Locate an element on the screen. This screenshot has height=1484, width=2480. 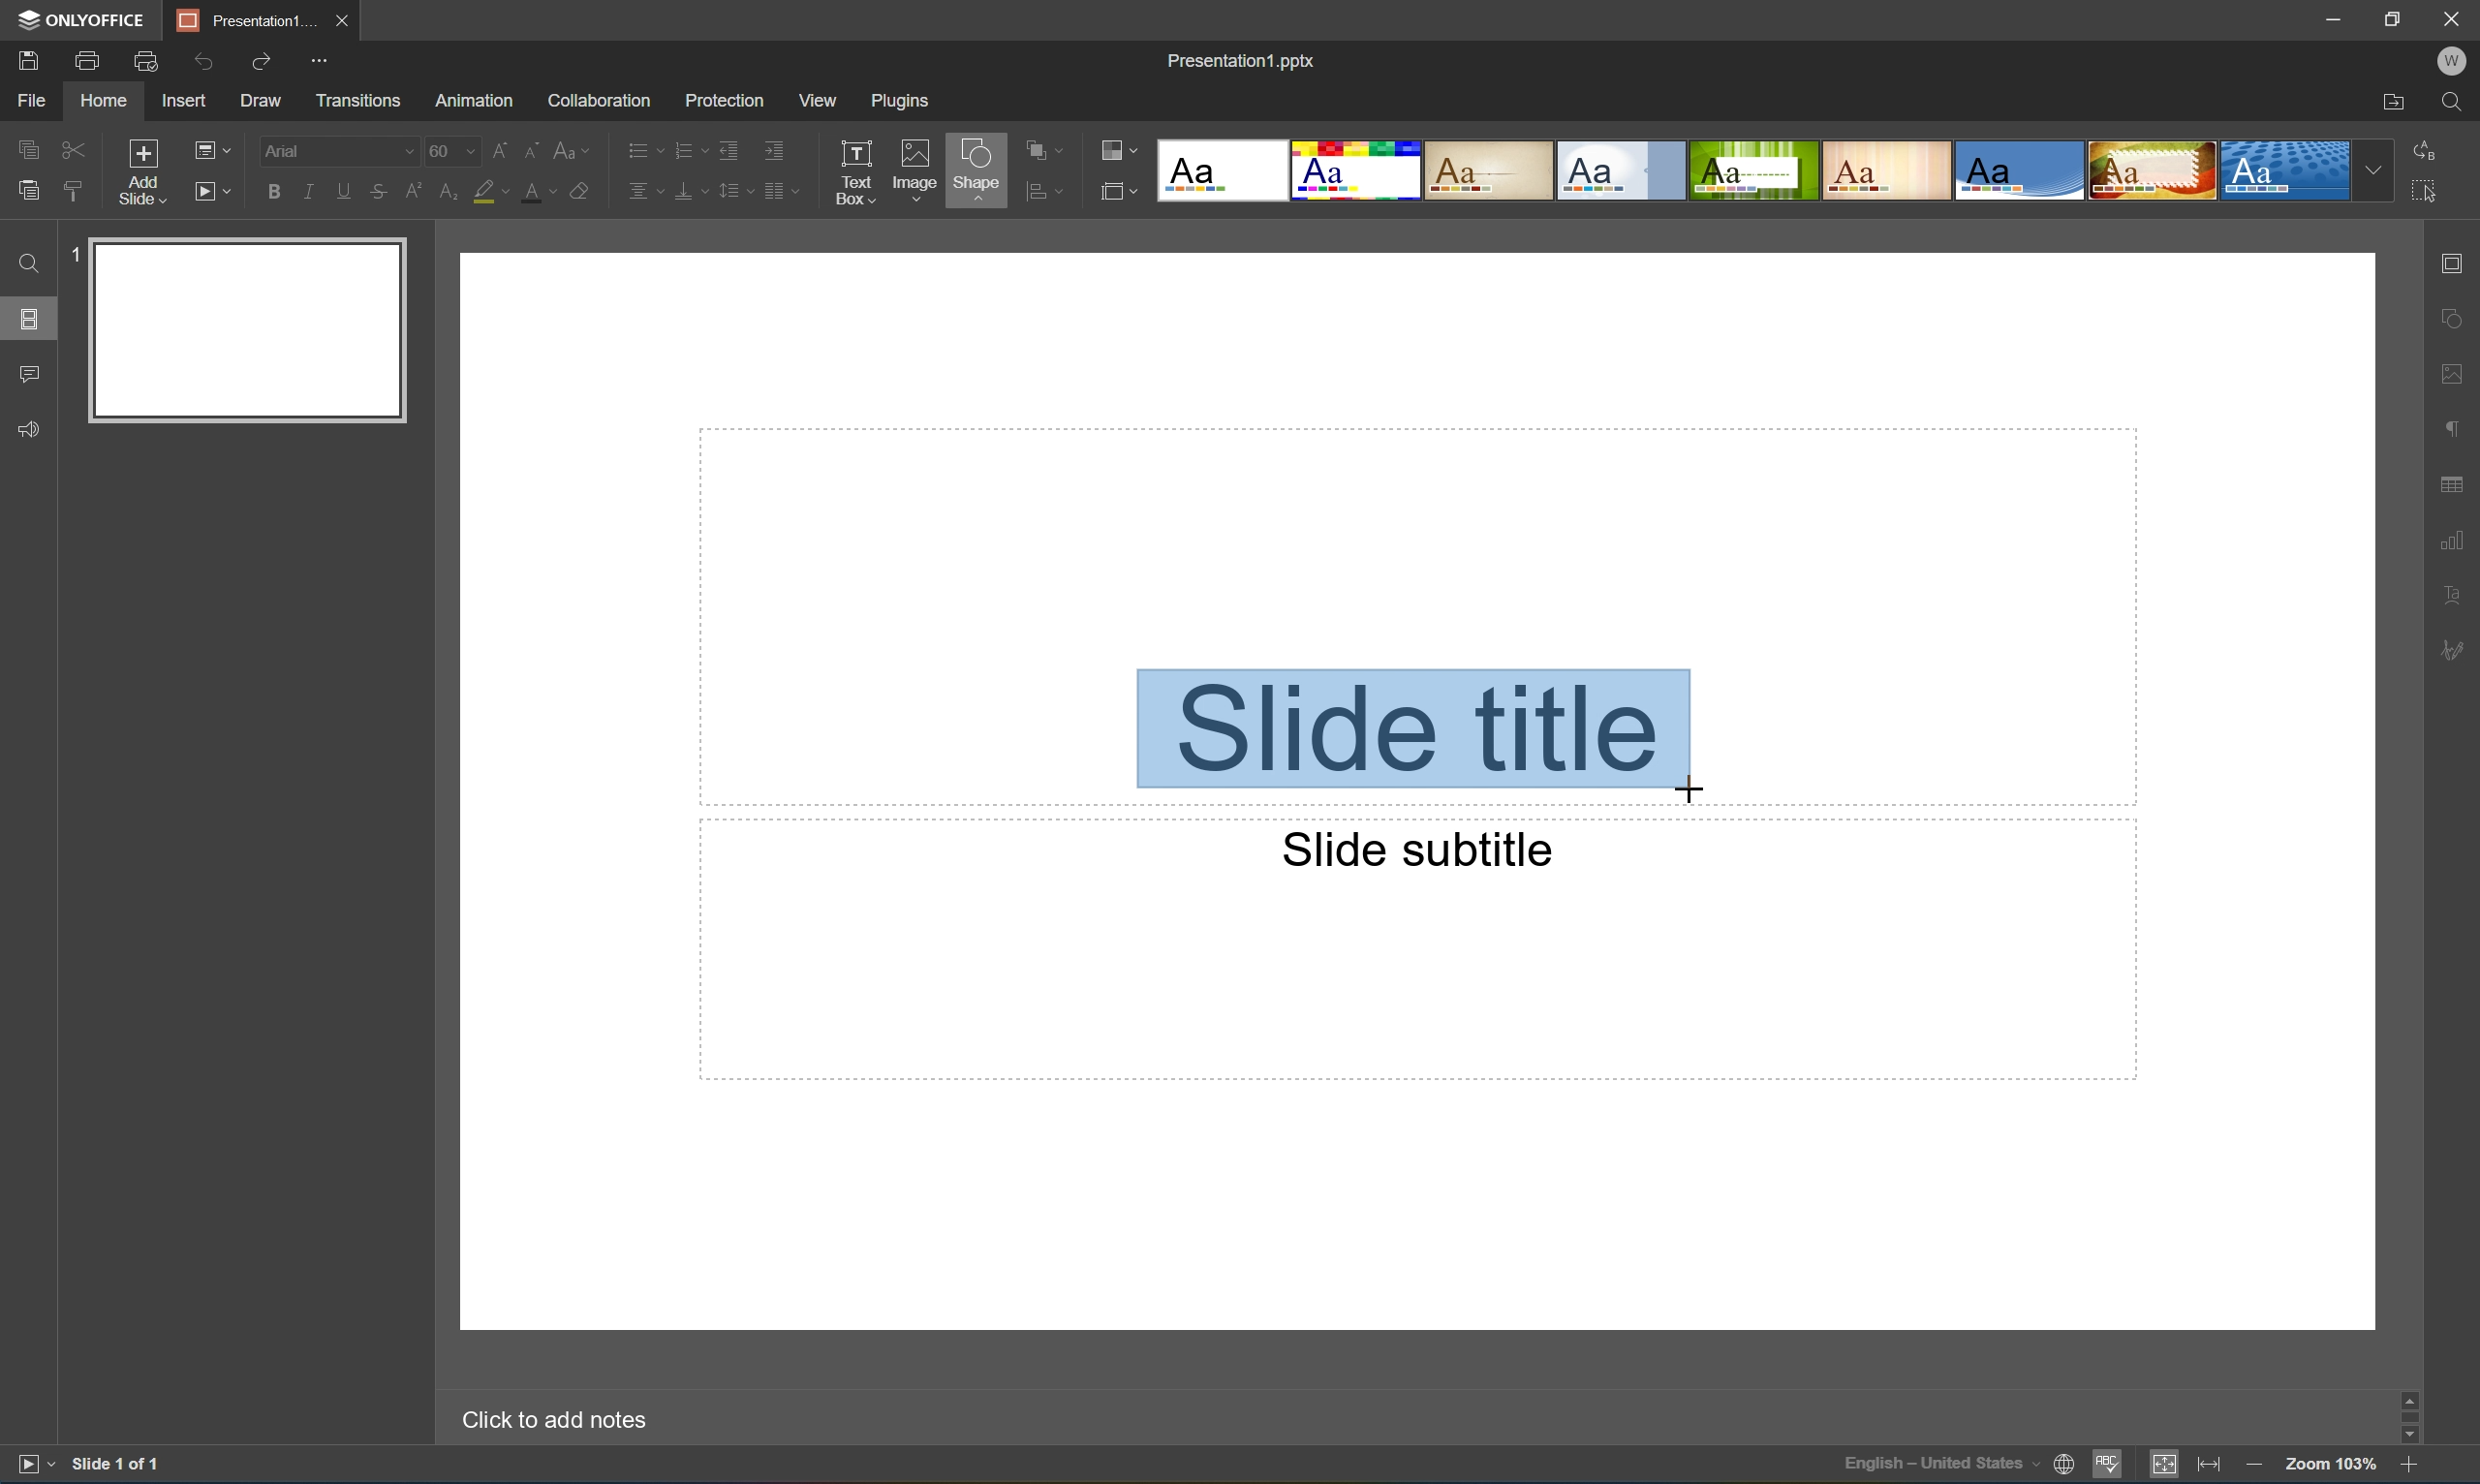
Click to add notes is located at coordinates (547, 1420).